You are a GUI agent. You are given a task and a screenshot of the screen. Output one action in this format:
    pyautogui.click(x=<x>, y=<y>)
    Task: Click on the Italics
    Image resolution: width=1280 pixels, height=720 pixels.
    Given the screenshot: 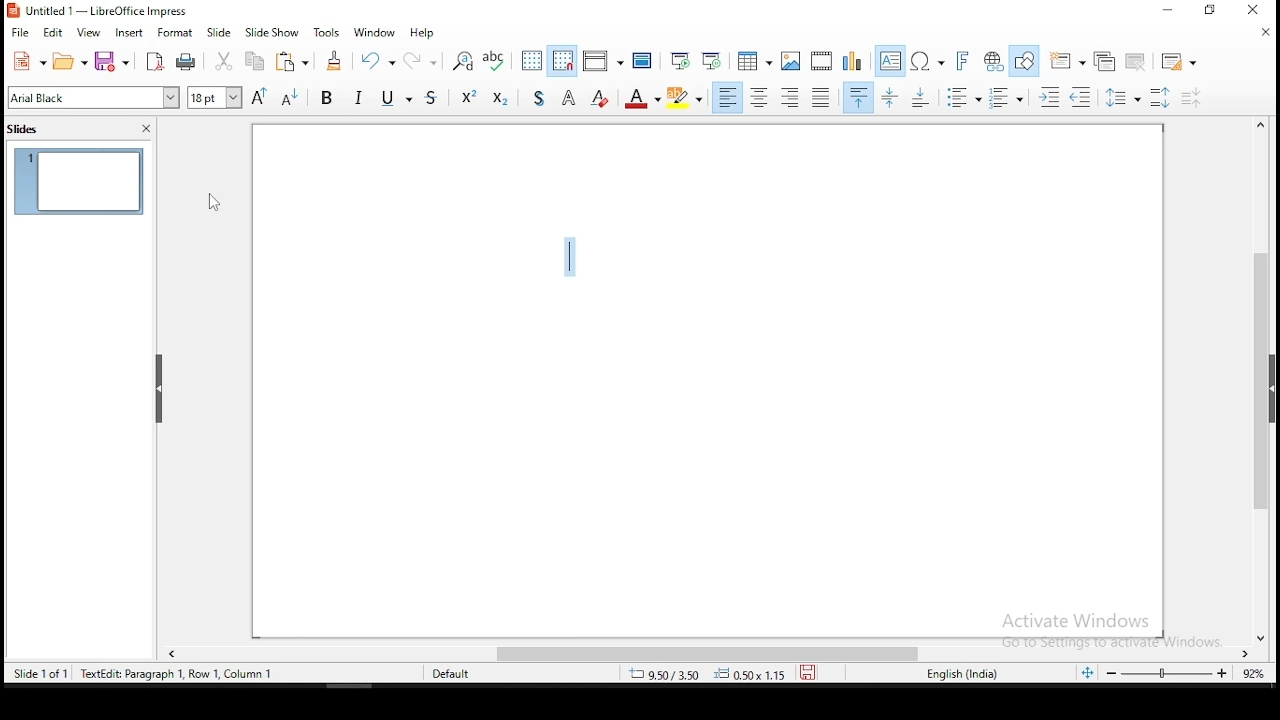 What is the action you would take?
    pyautogui.click(x=359, y=96)
    